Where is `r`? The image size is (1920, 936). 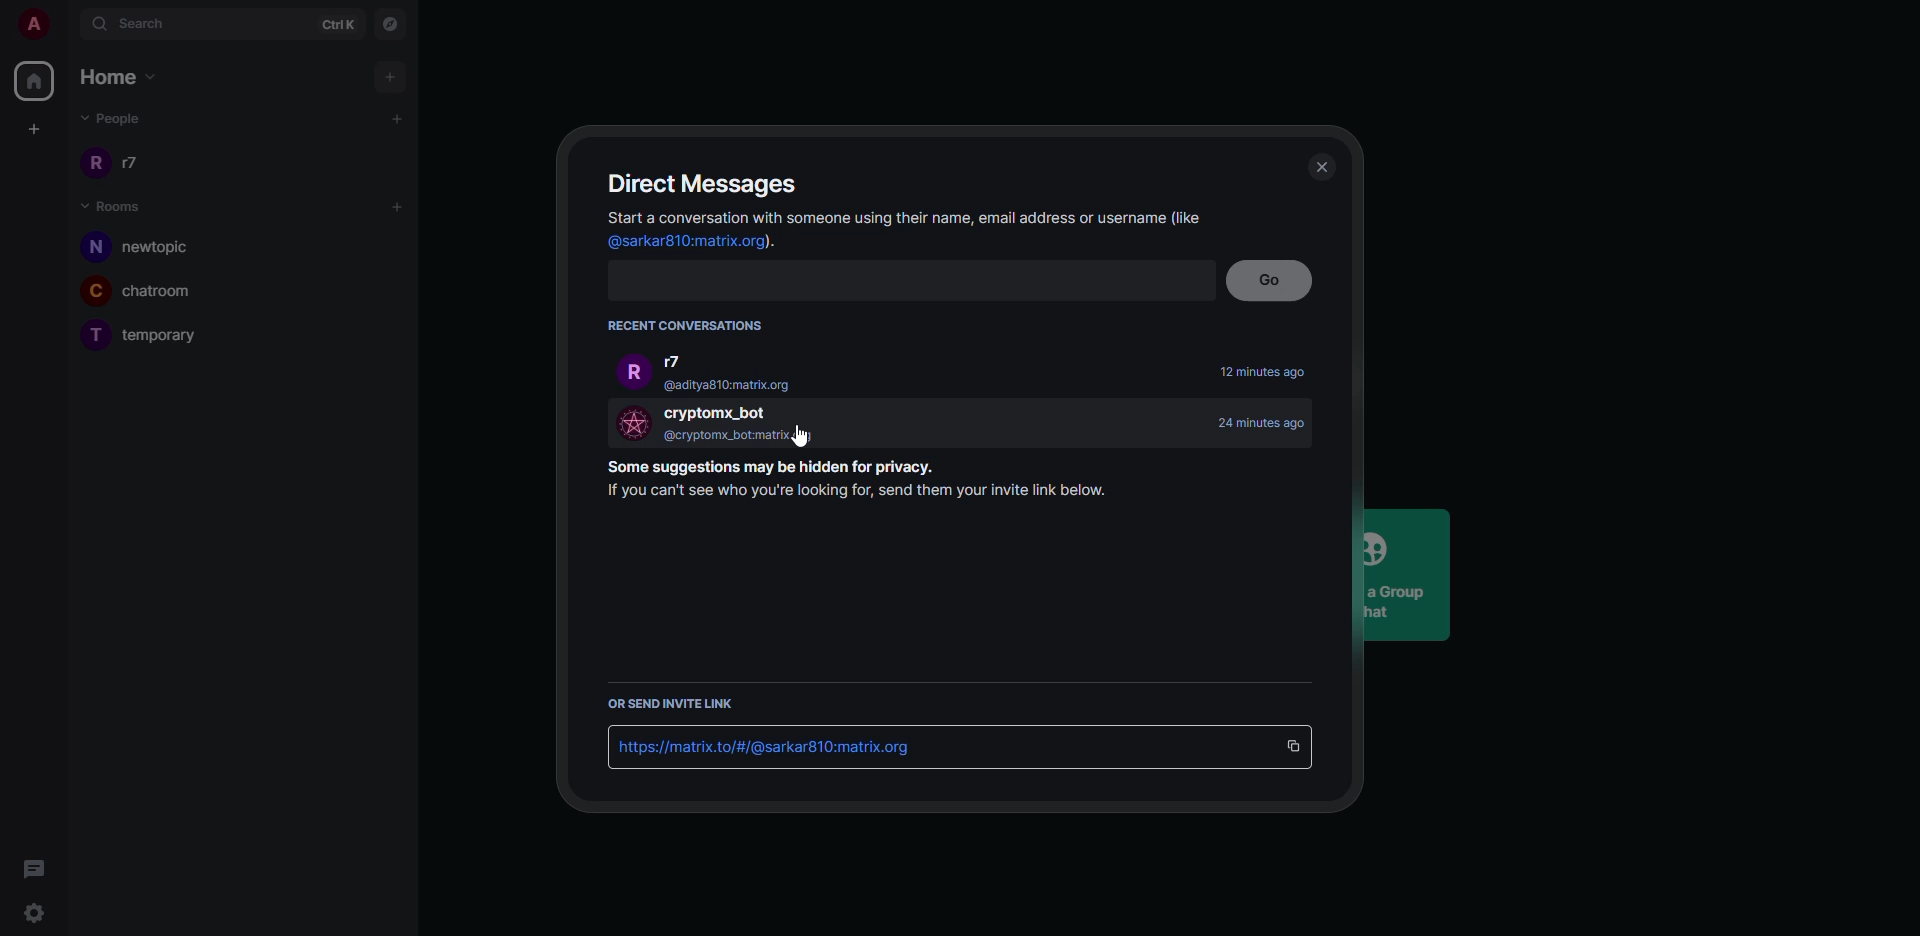 r is located at coordinates (632, 373).